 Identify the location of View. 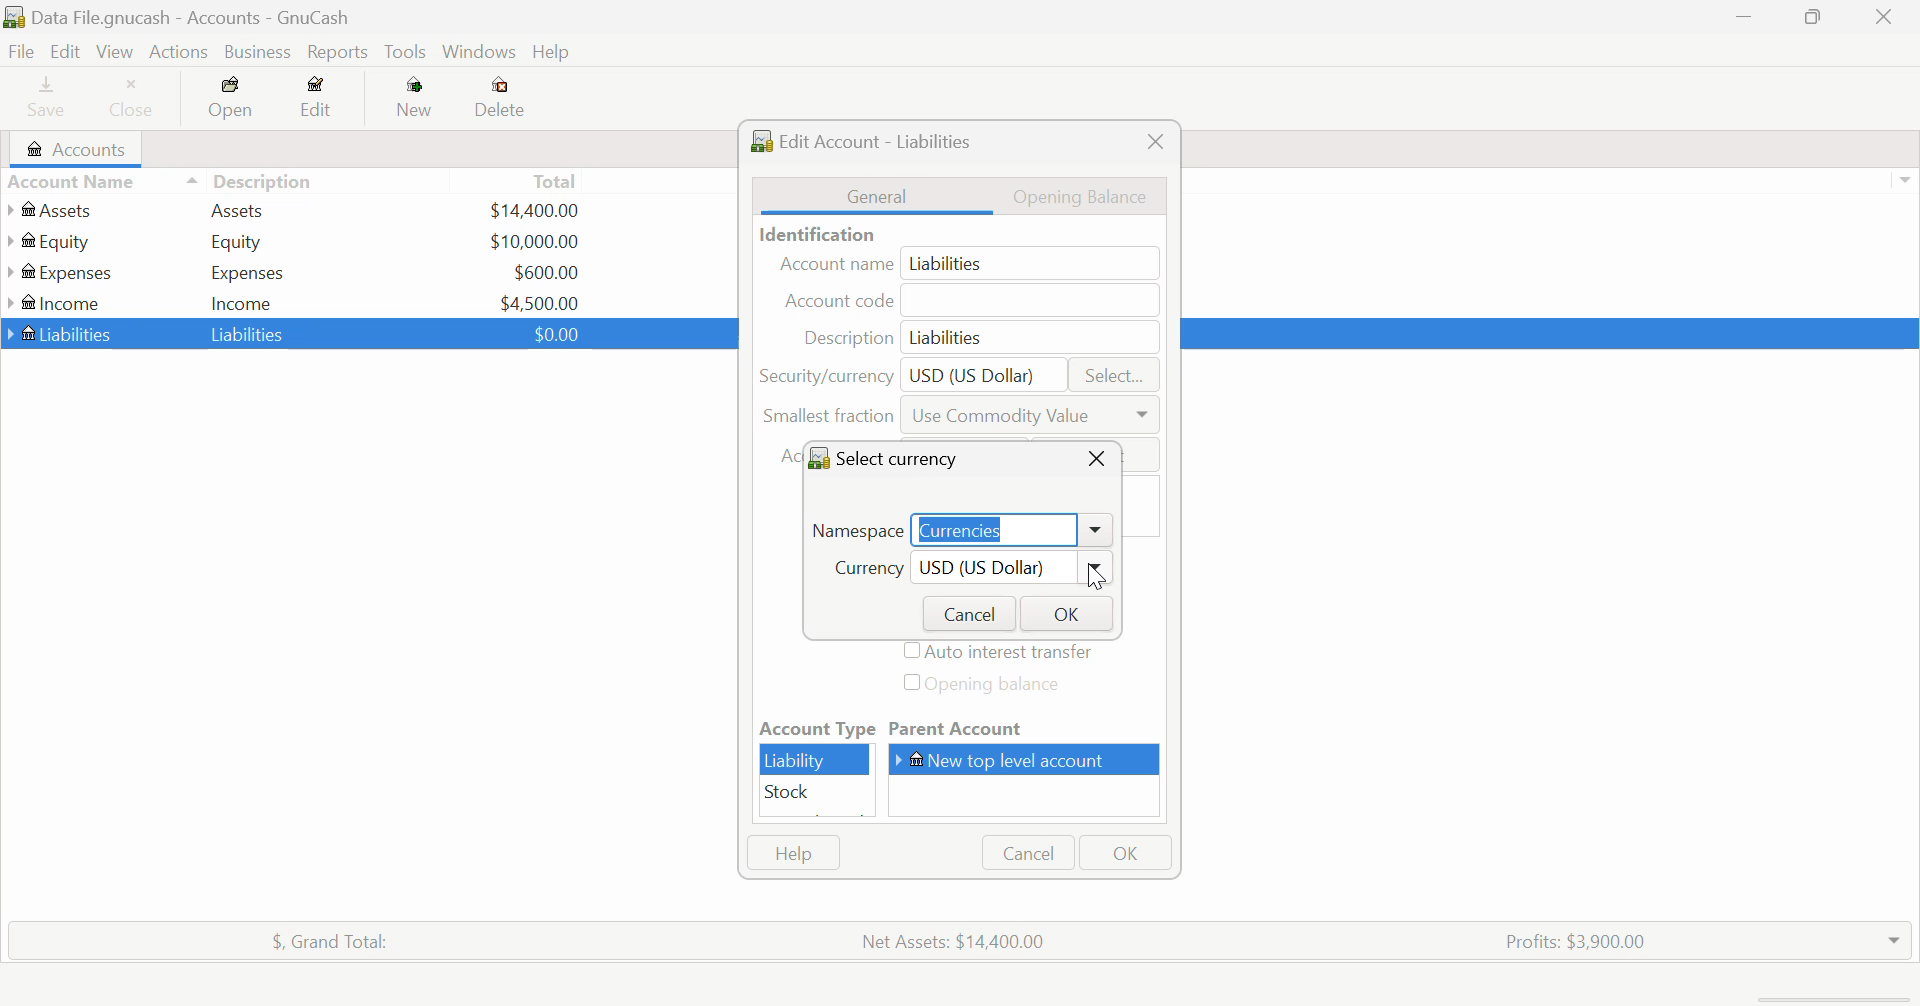
(113, 52).